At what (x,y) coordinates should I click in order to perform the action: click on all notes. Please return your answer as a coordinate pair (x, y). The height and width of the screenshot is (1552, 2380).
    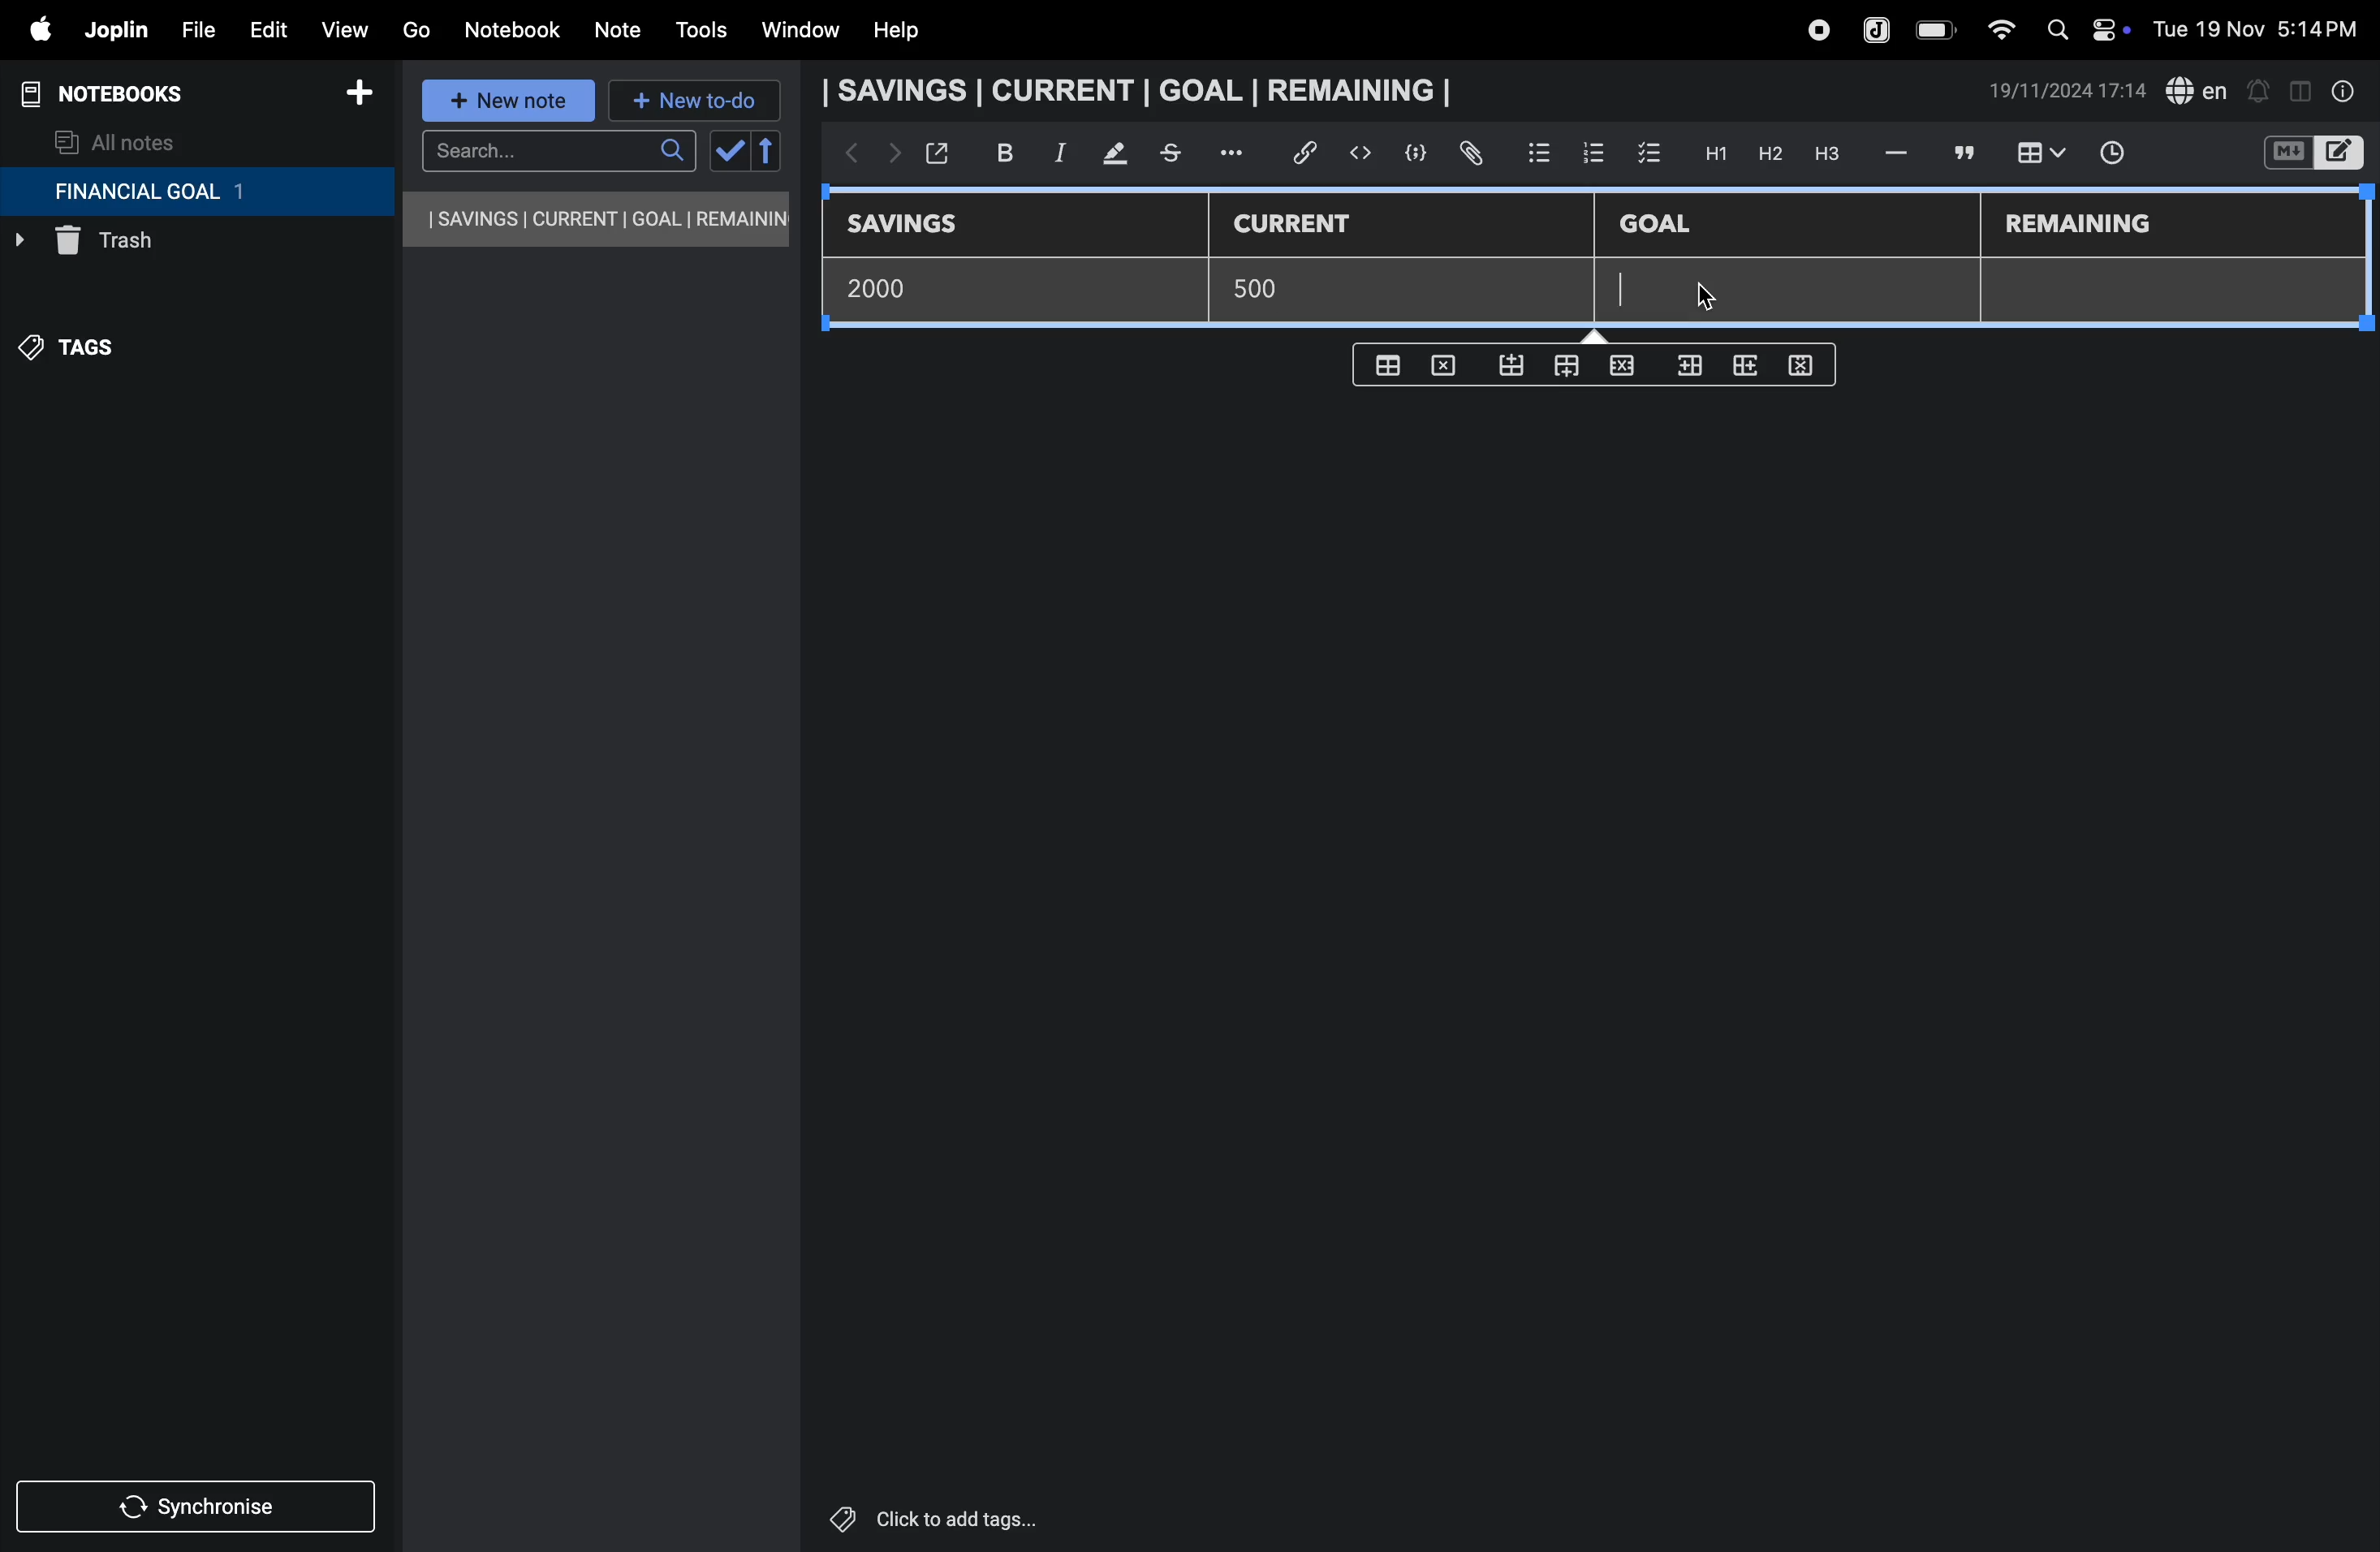
    Looking at the image, I should click on (117, 141).